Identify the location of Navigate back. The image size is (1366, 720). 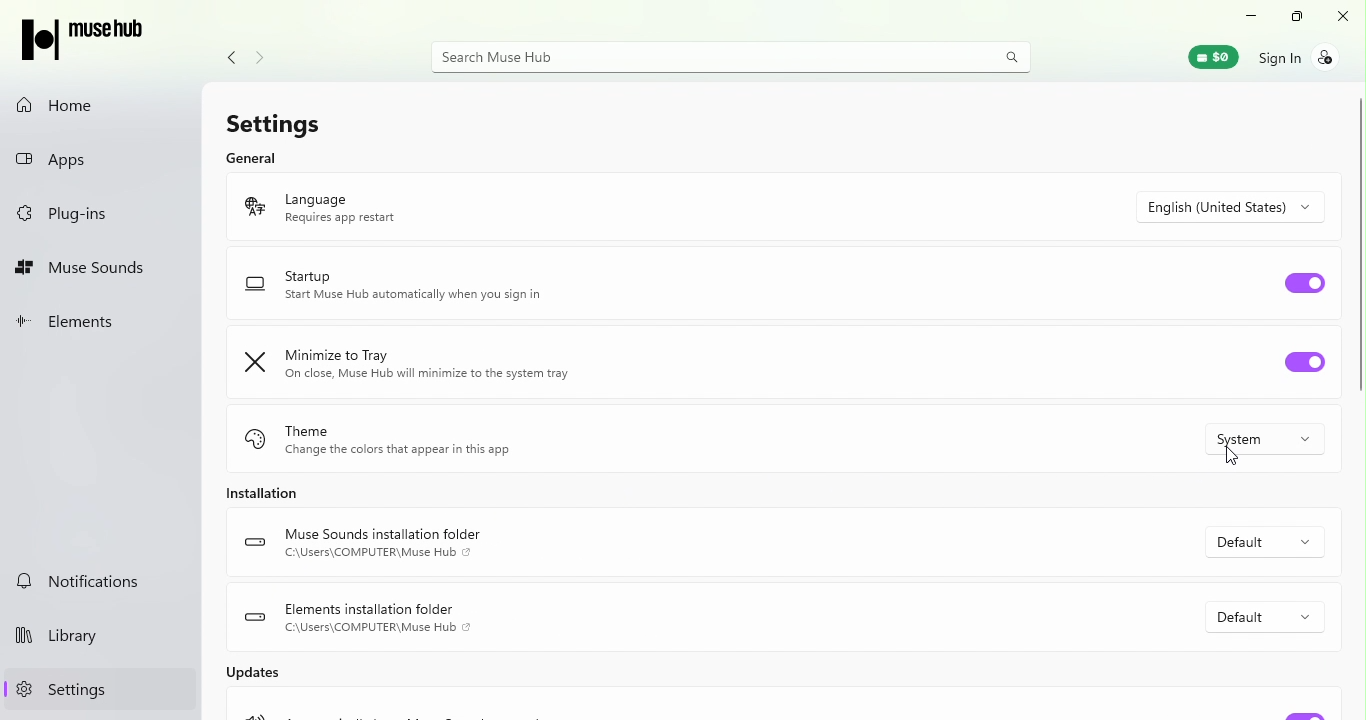
(226, 57).